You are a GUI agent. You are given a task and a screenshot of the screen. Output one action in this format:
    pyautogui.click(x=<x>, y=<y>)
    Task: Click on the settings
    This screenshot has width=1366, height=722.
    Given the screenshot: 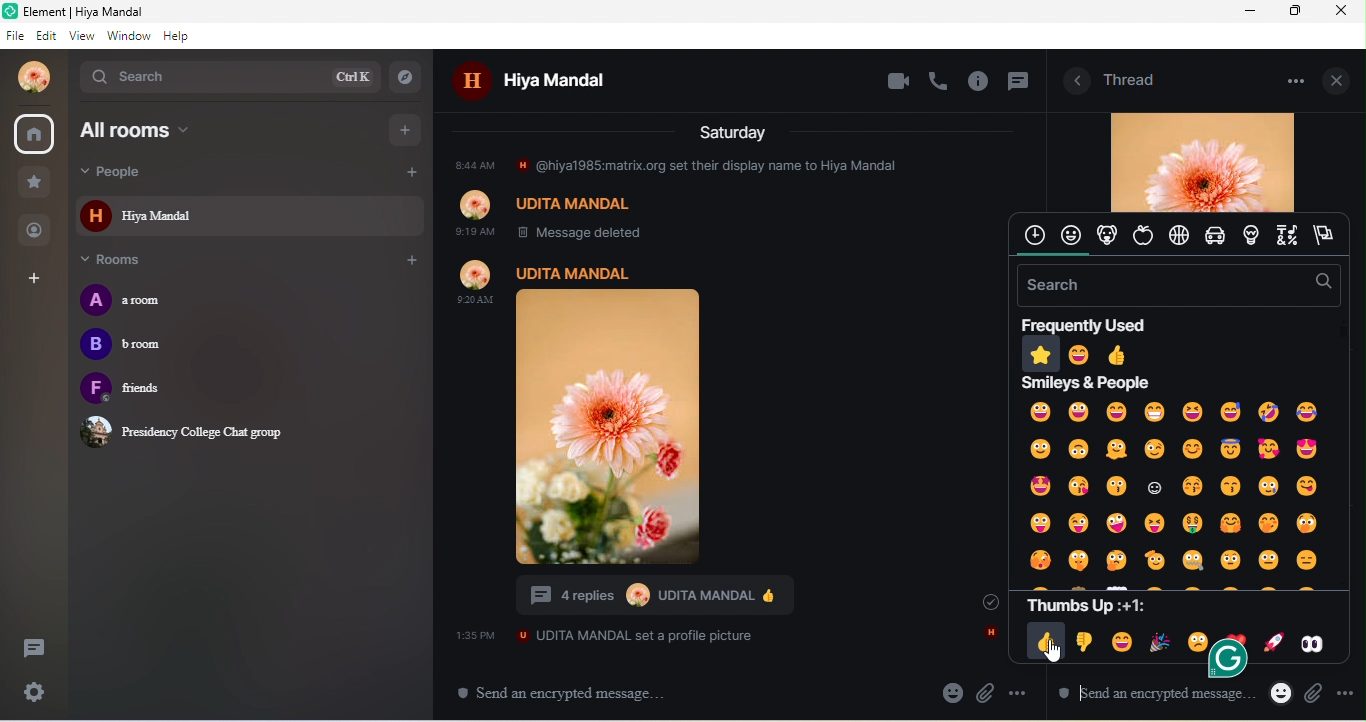 What is the action you would take?
    pyautogui.click(x=37, y=693)
    